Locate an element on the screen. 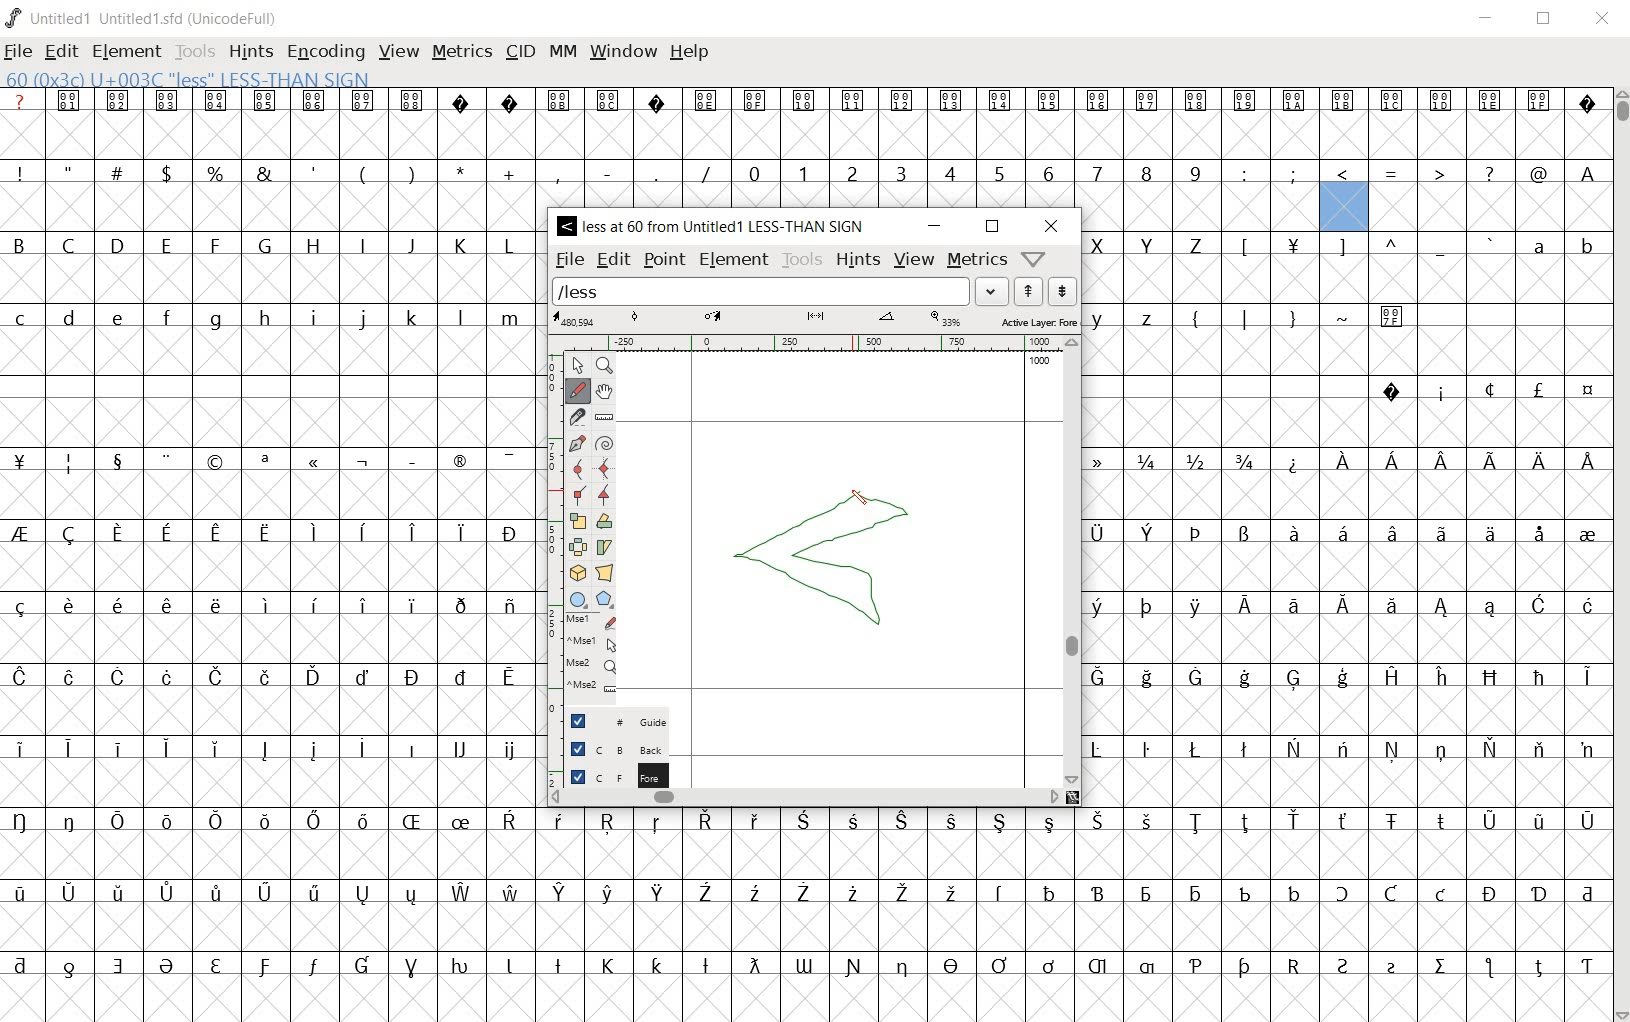 The width and height of the screenshot is (1630, 1022). selected cell is located at coordinates (1343, 209).